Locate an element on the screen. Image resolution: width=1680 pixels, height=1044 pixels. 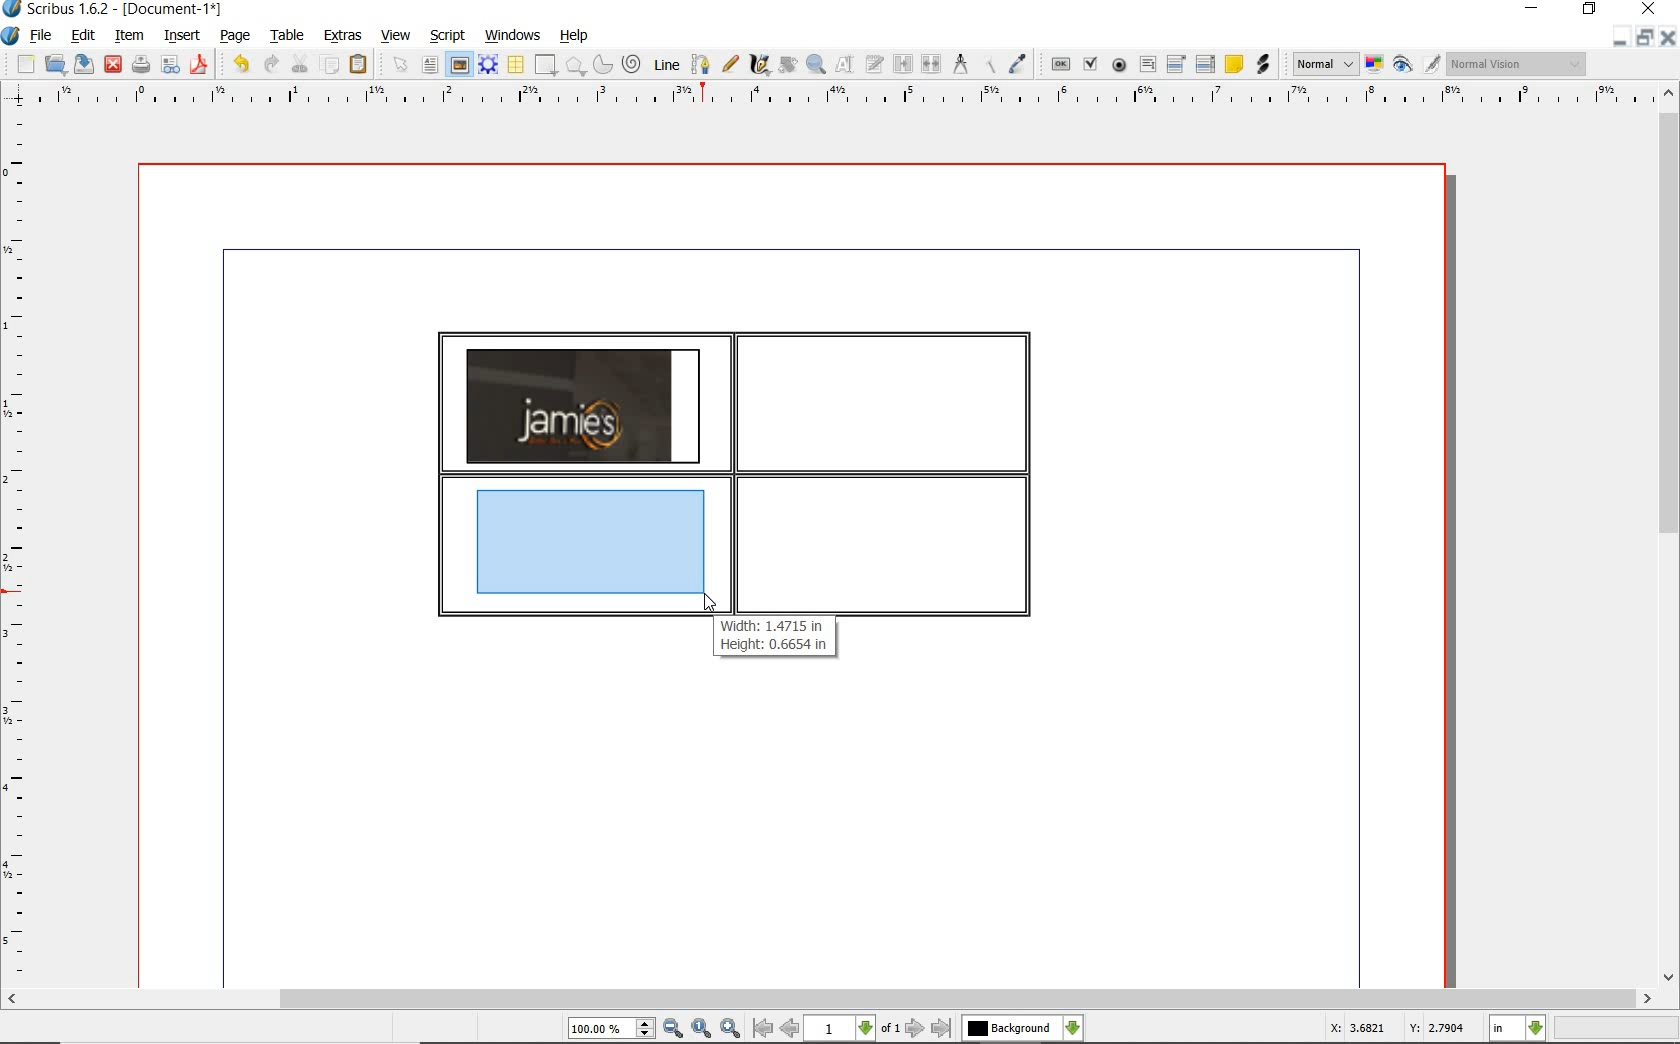
save is located at coordinates (85, 63).